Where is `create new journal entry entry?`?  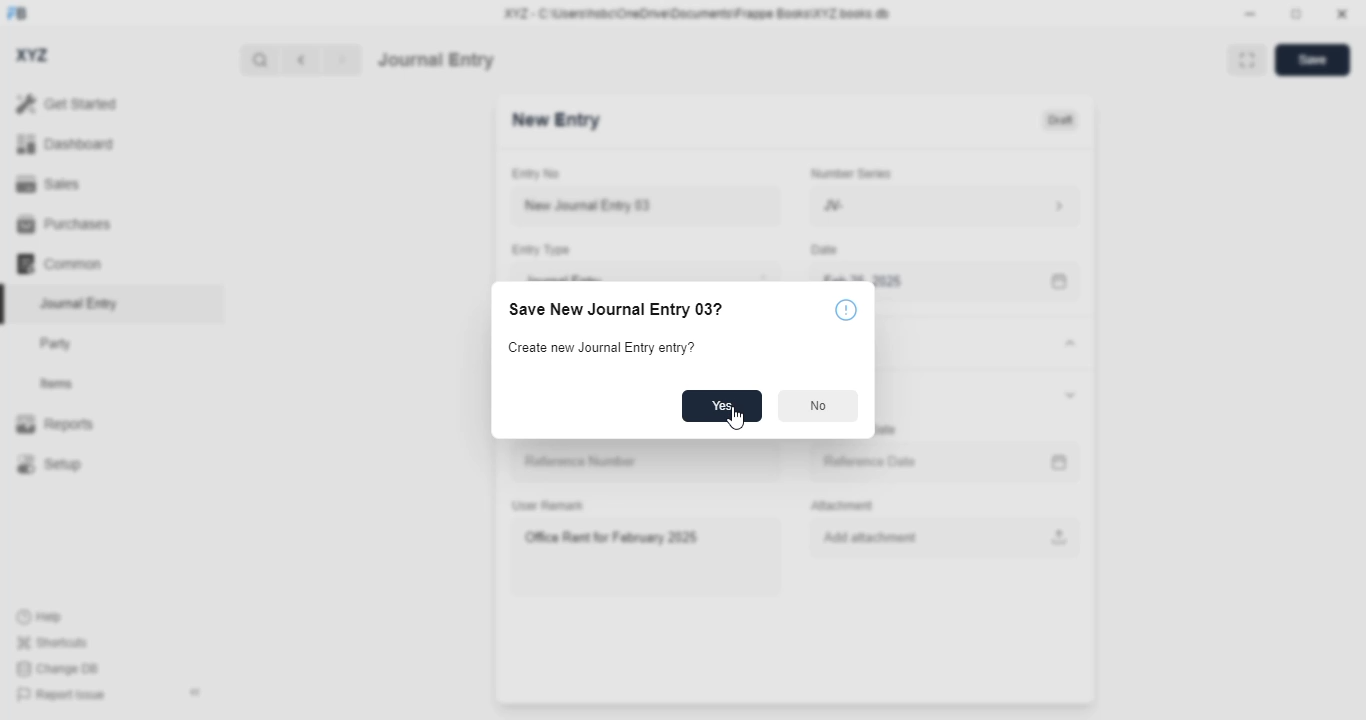 create new journal entry entry? is located at coordinates (602, 347).